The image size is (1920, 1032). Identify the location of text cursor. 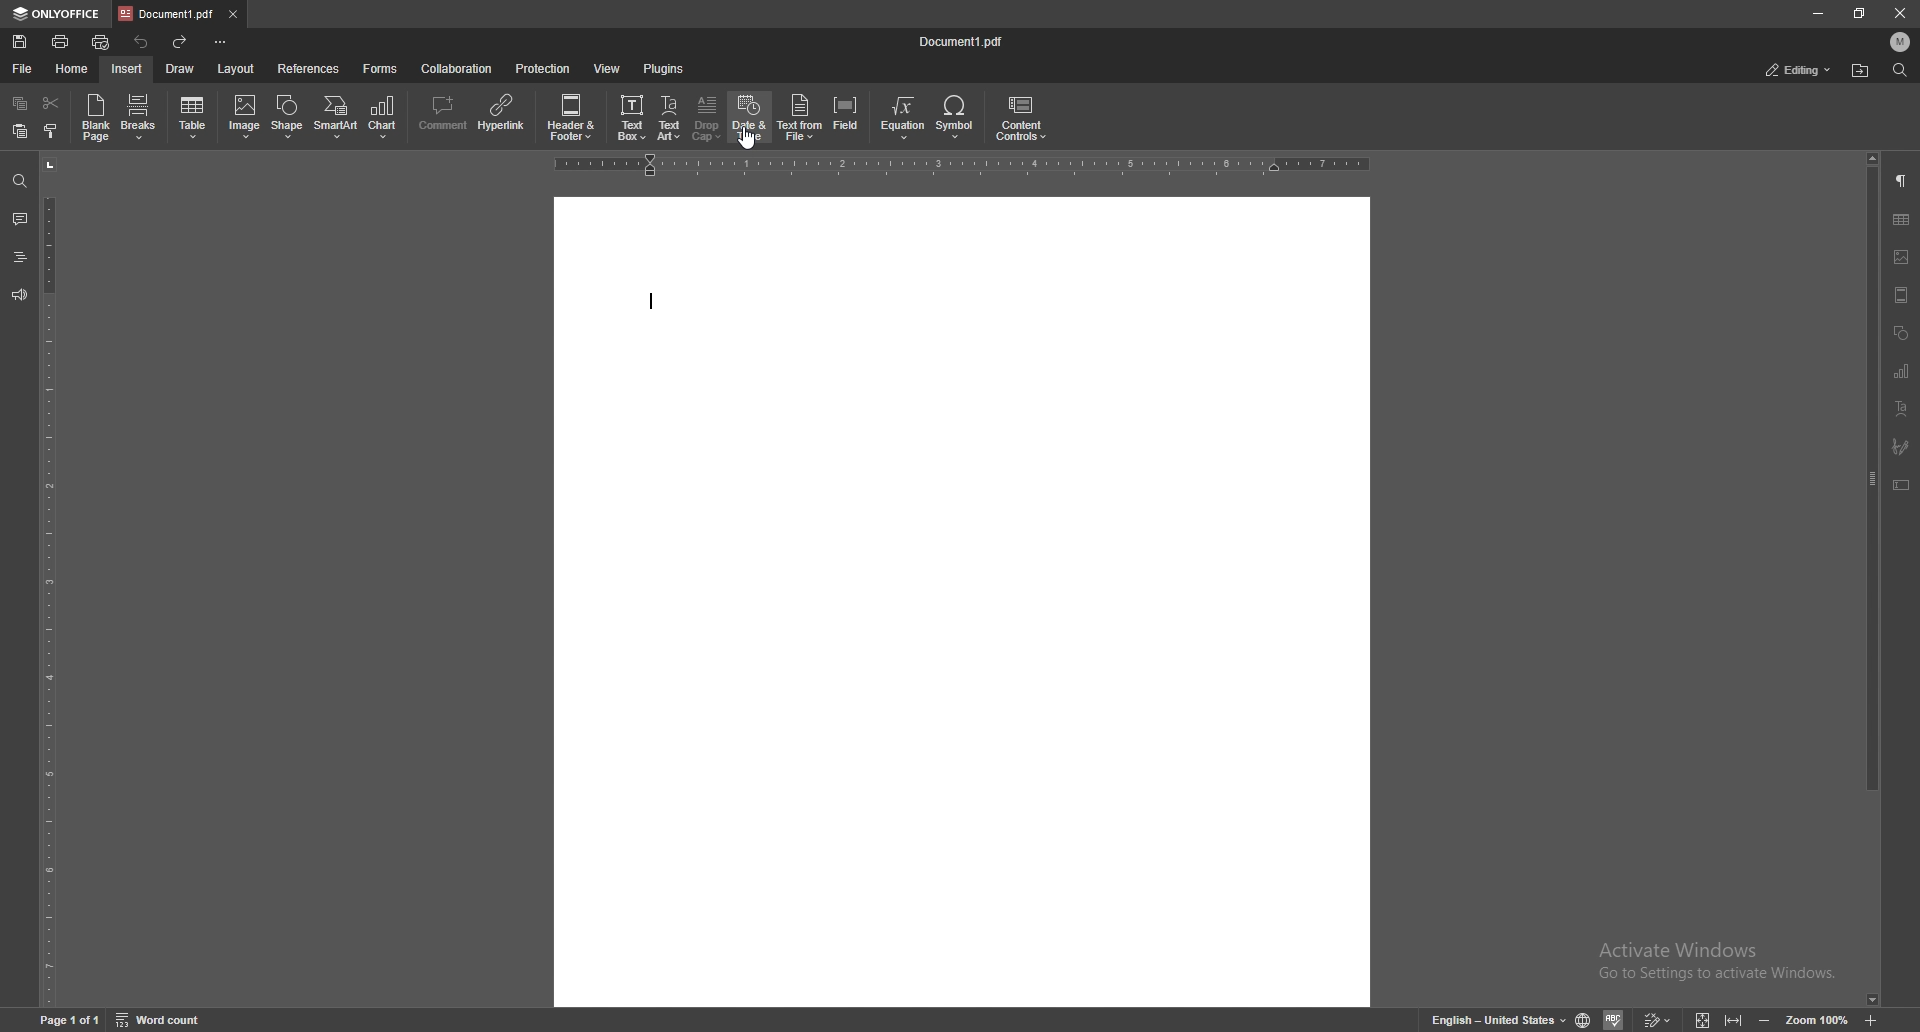
(660, 304).